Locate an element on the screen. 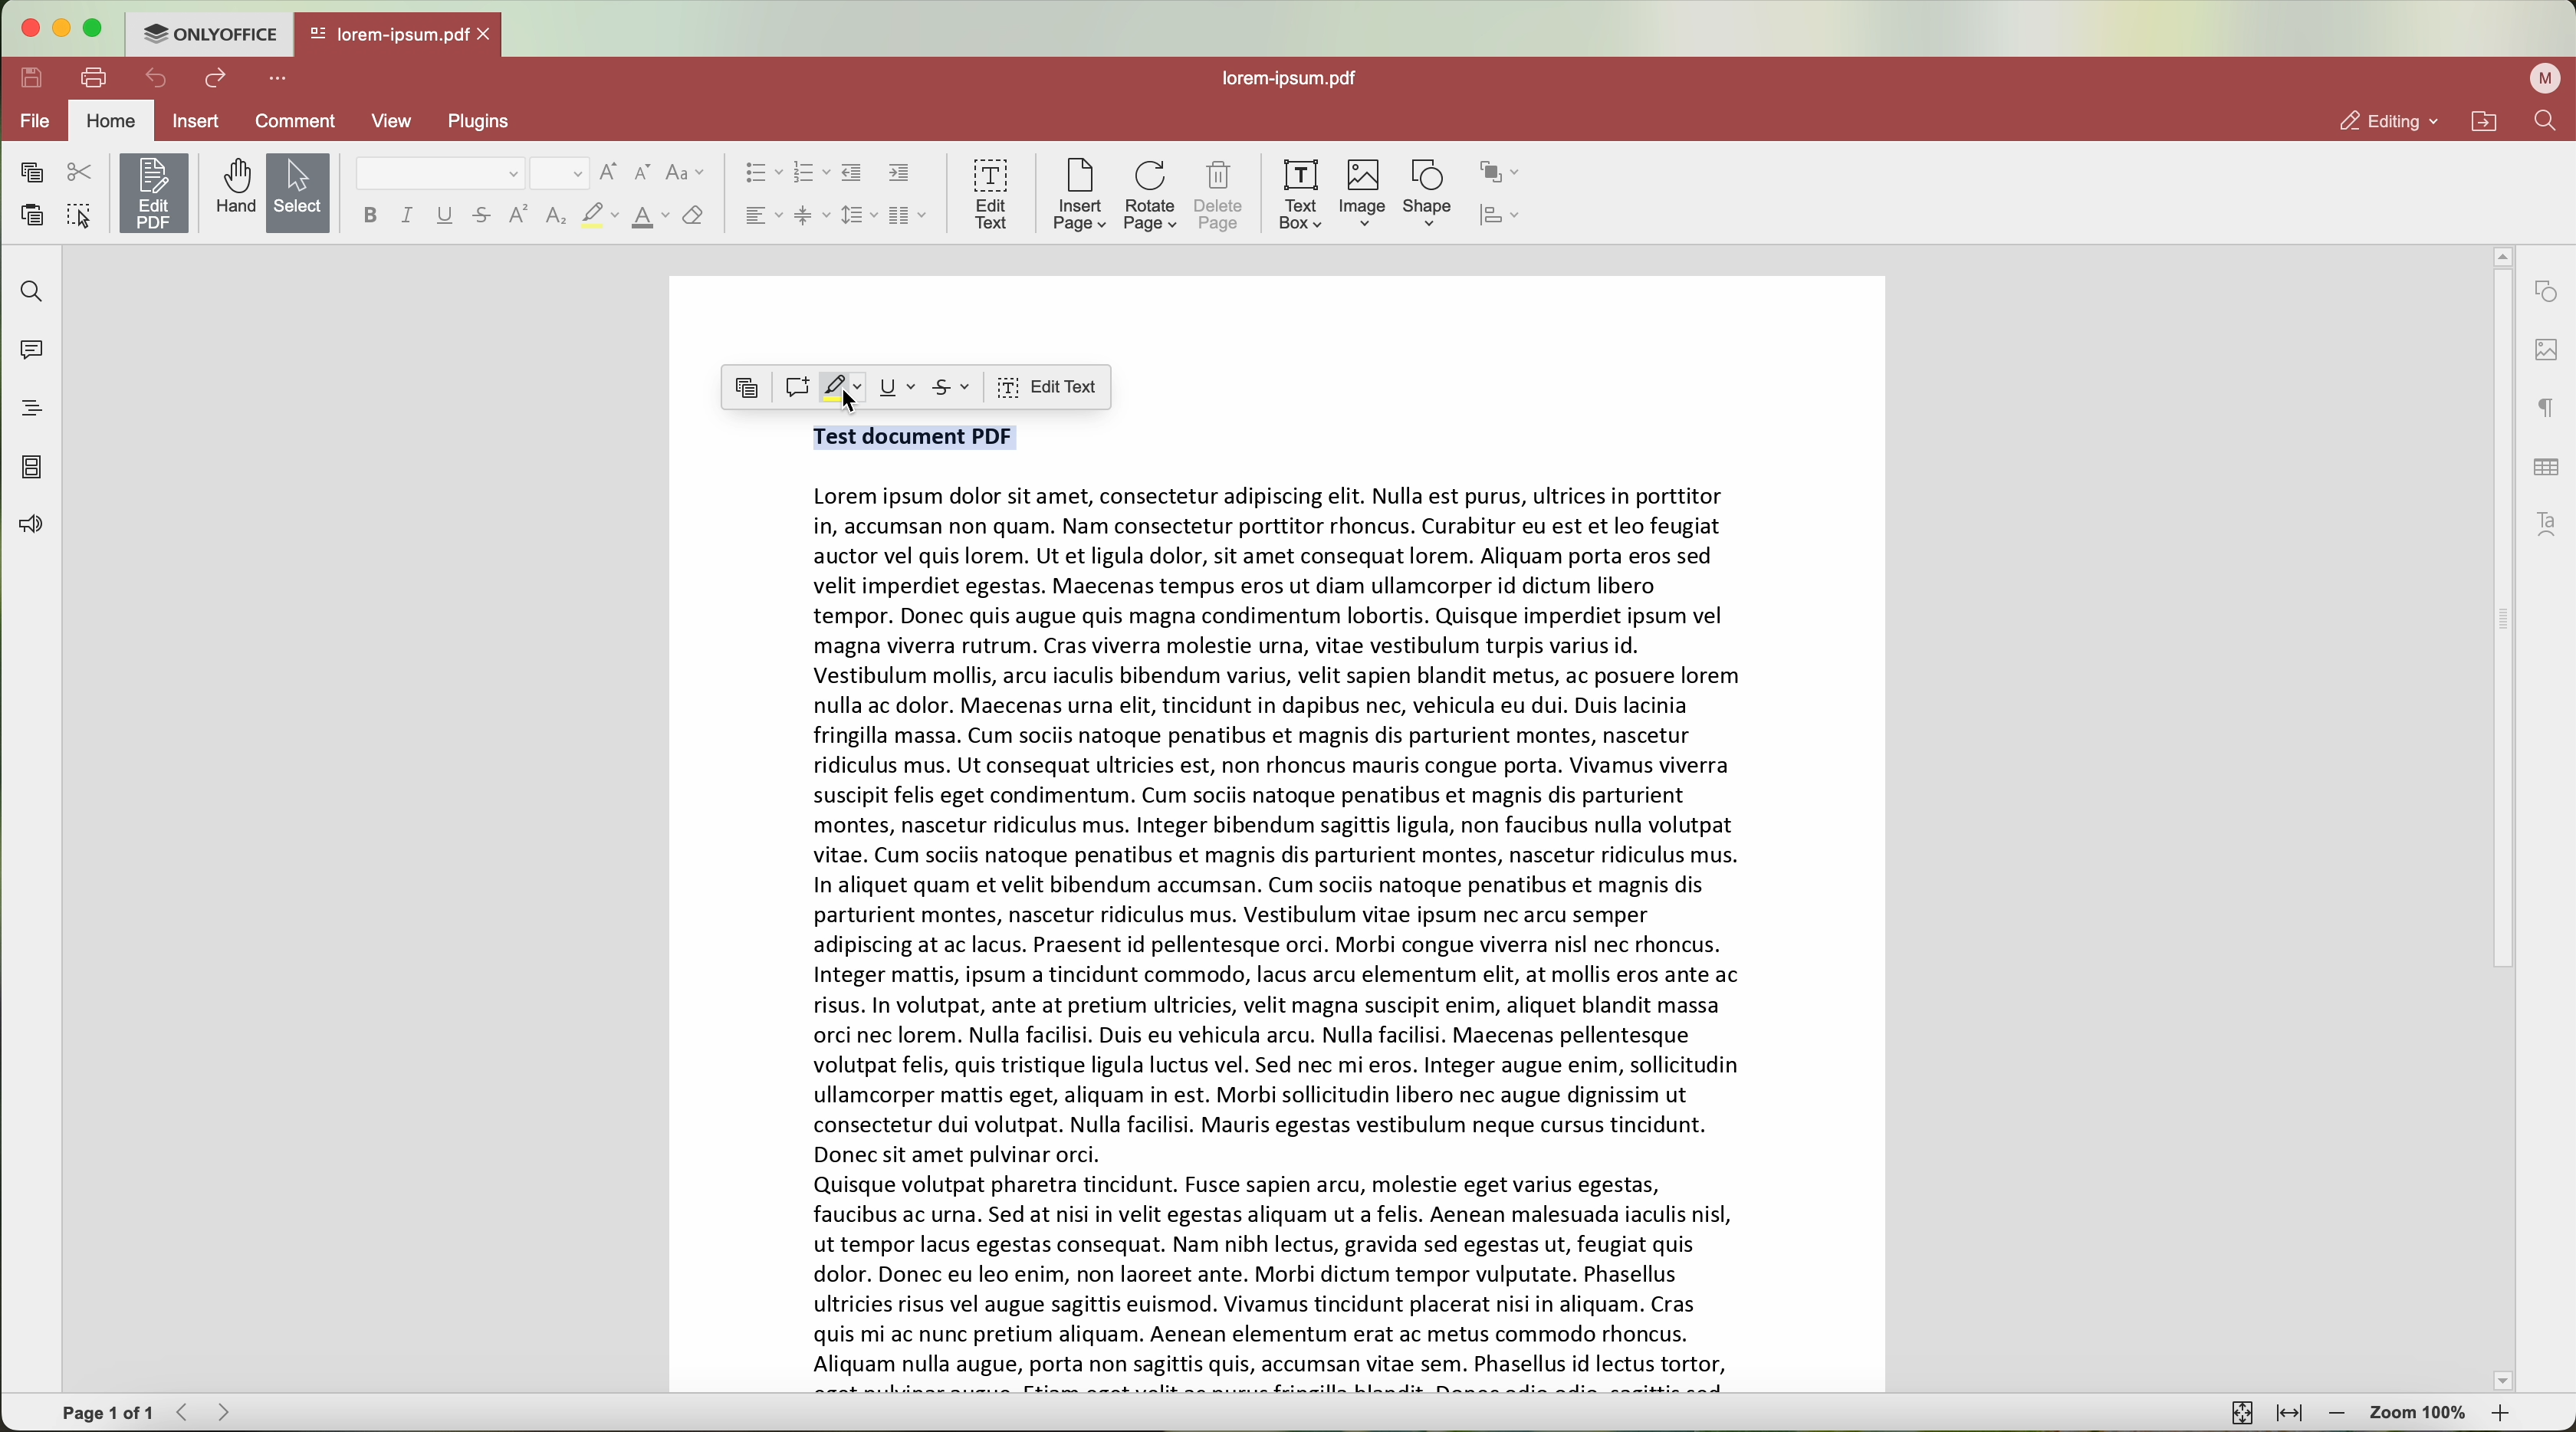  fit to page is located at coordinates (2239, 1413).